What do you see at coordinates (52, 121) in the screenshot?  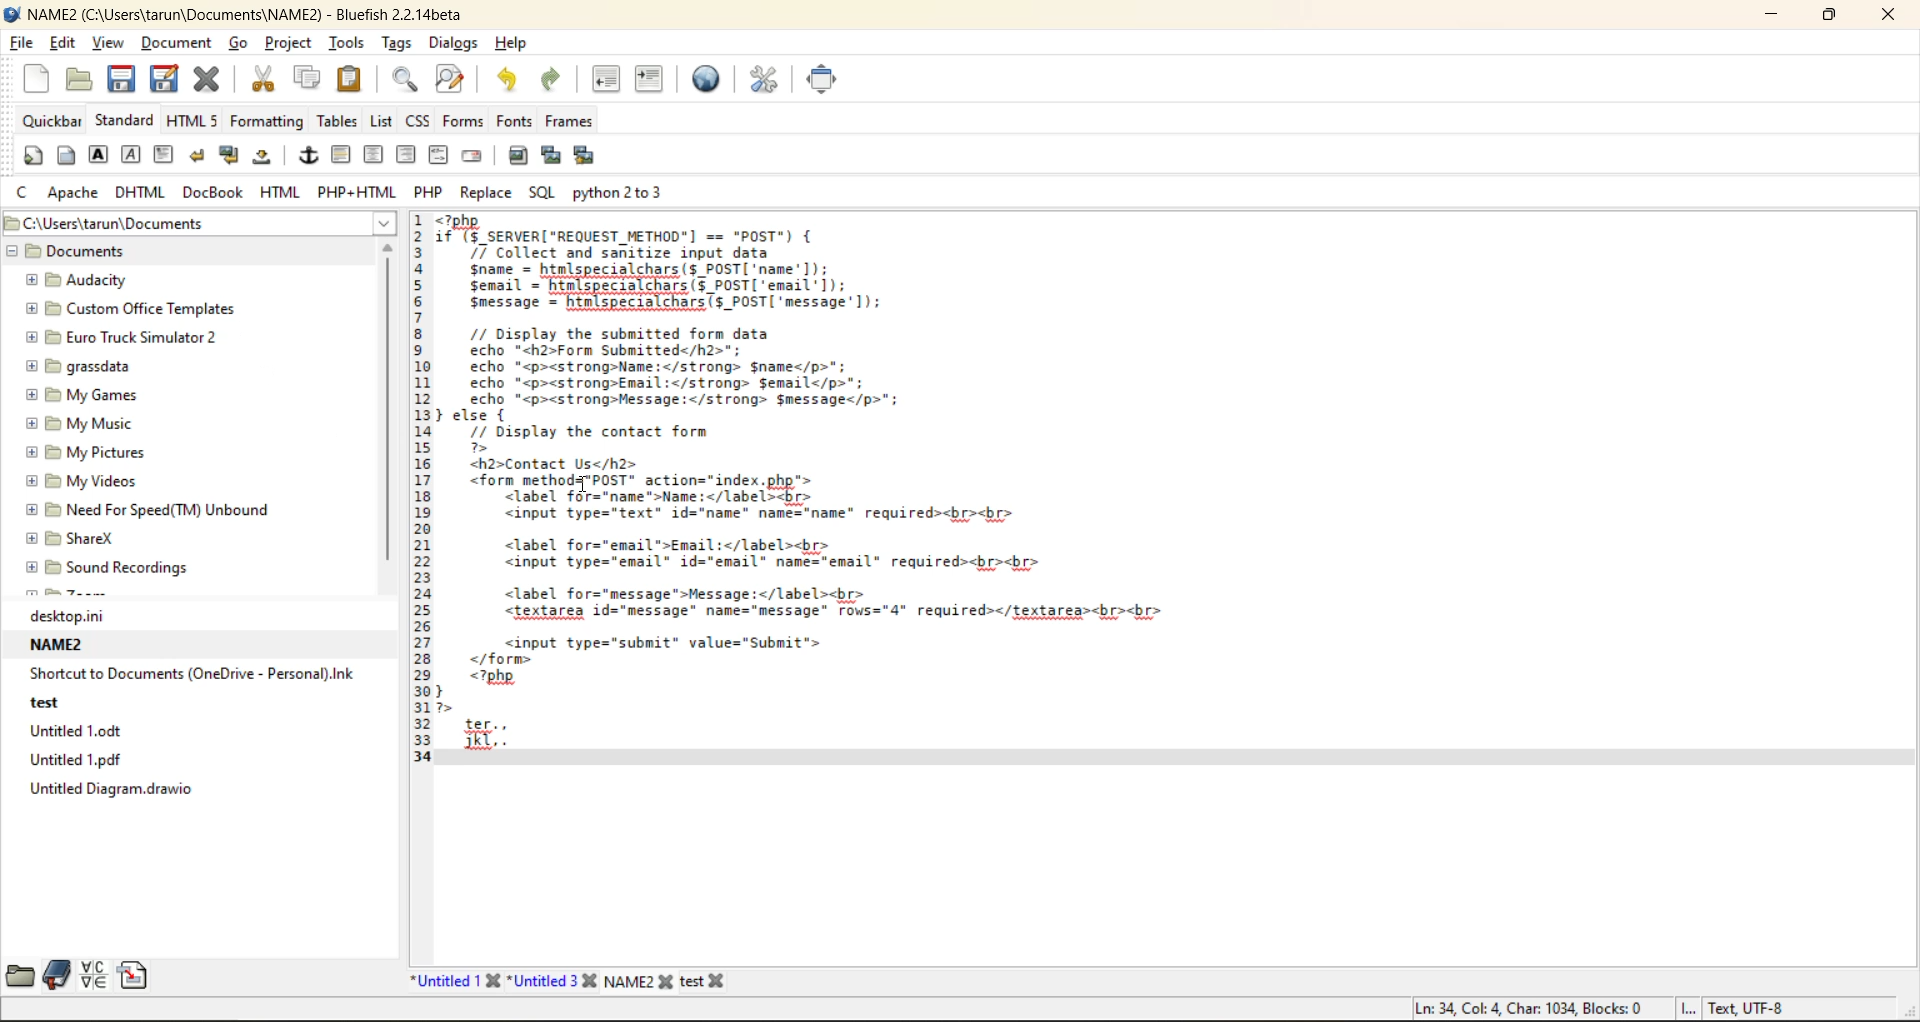 I see `quickbar` at bounding box center [52, 121].